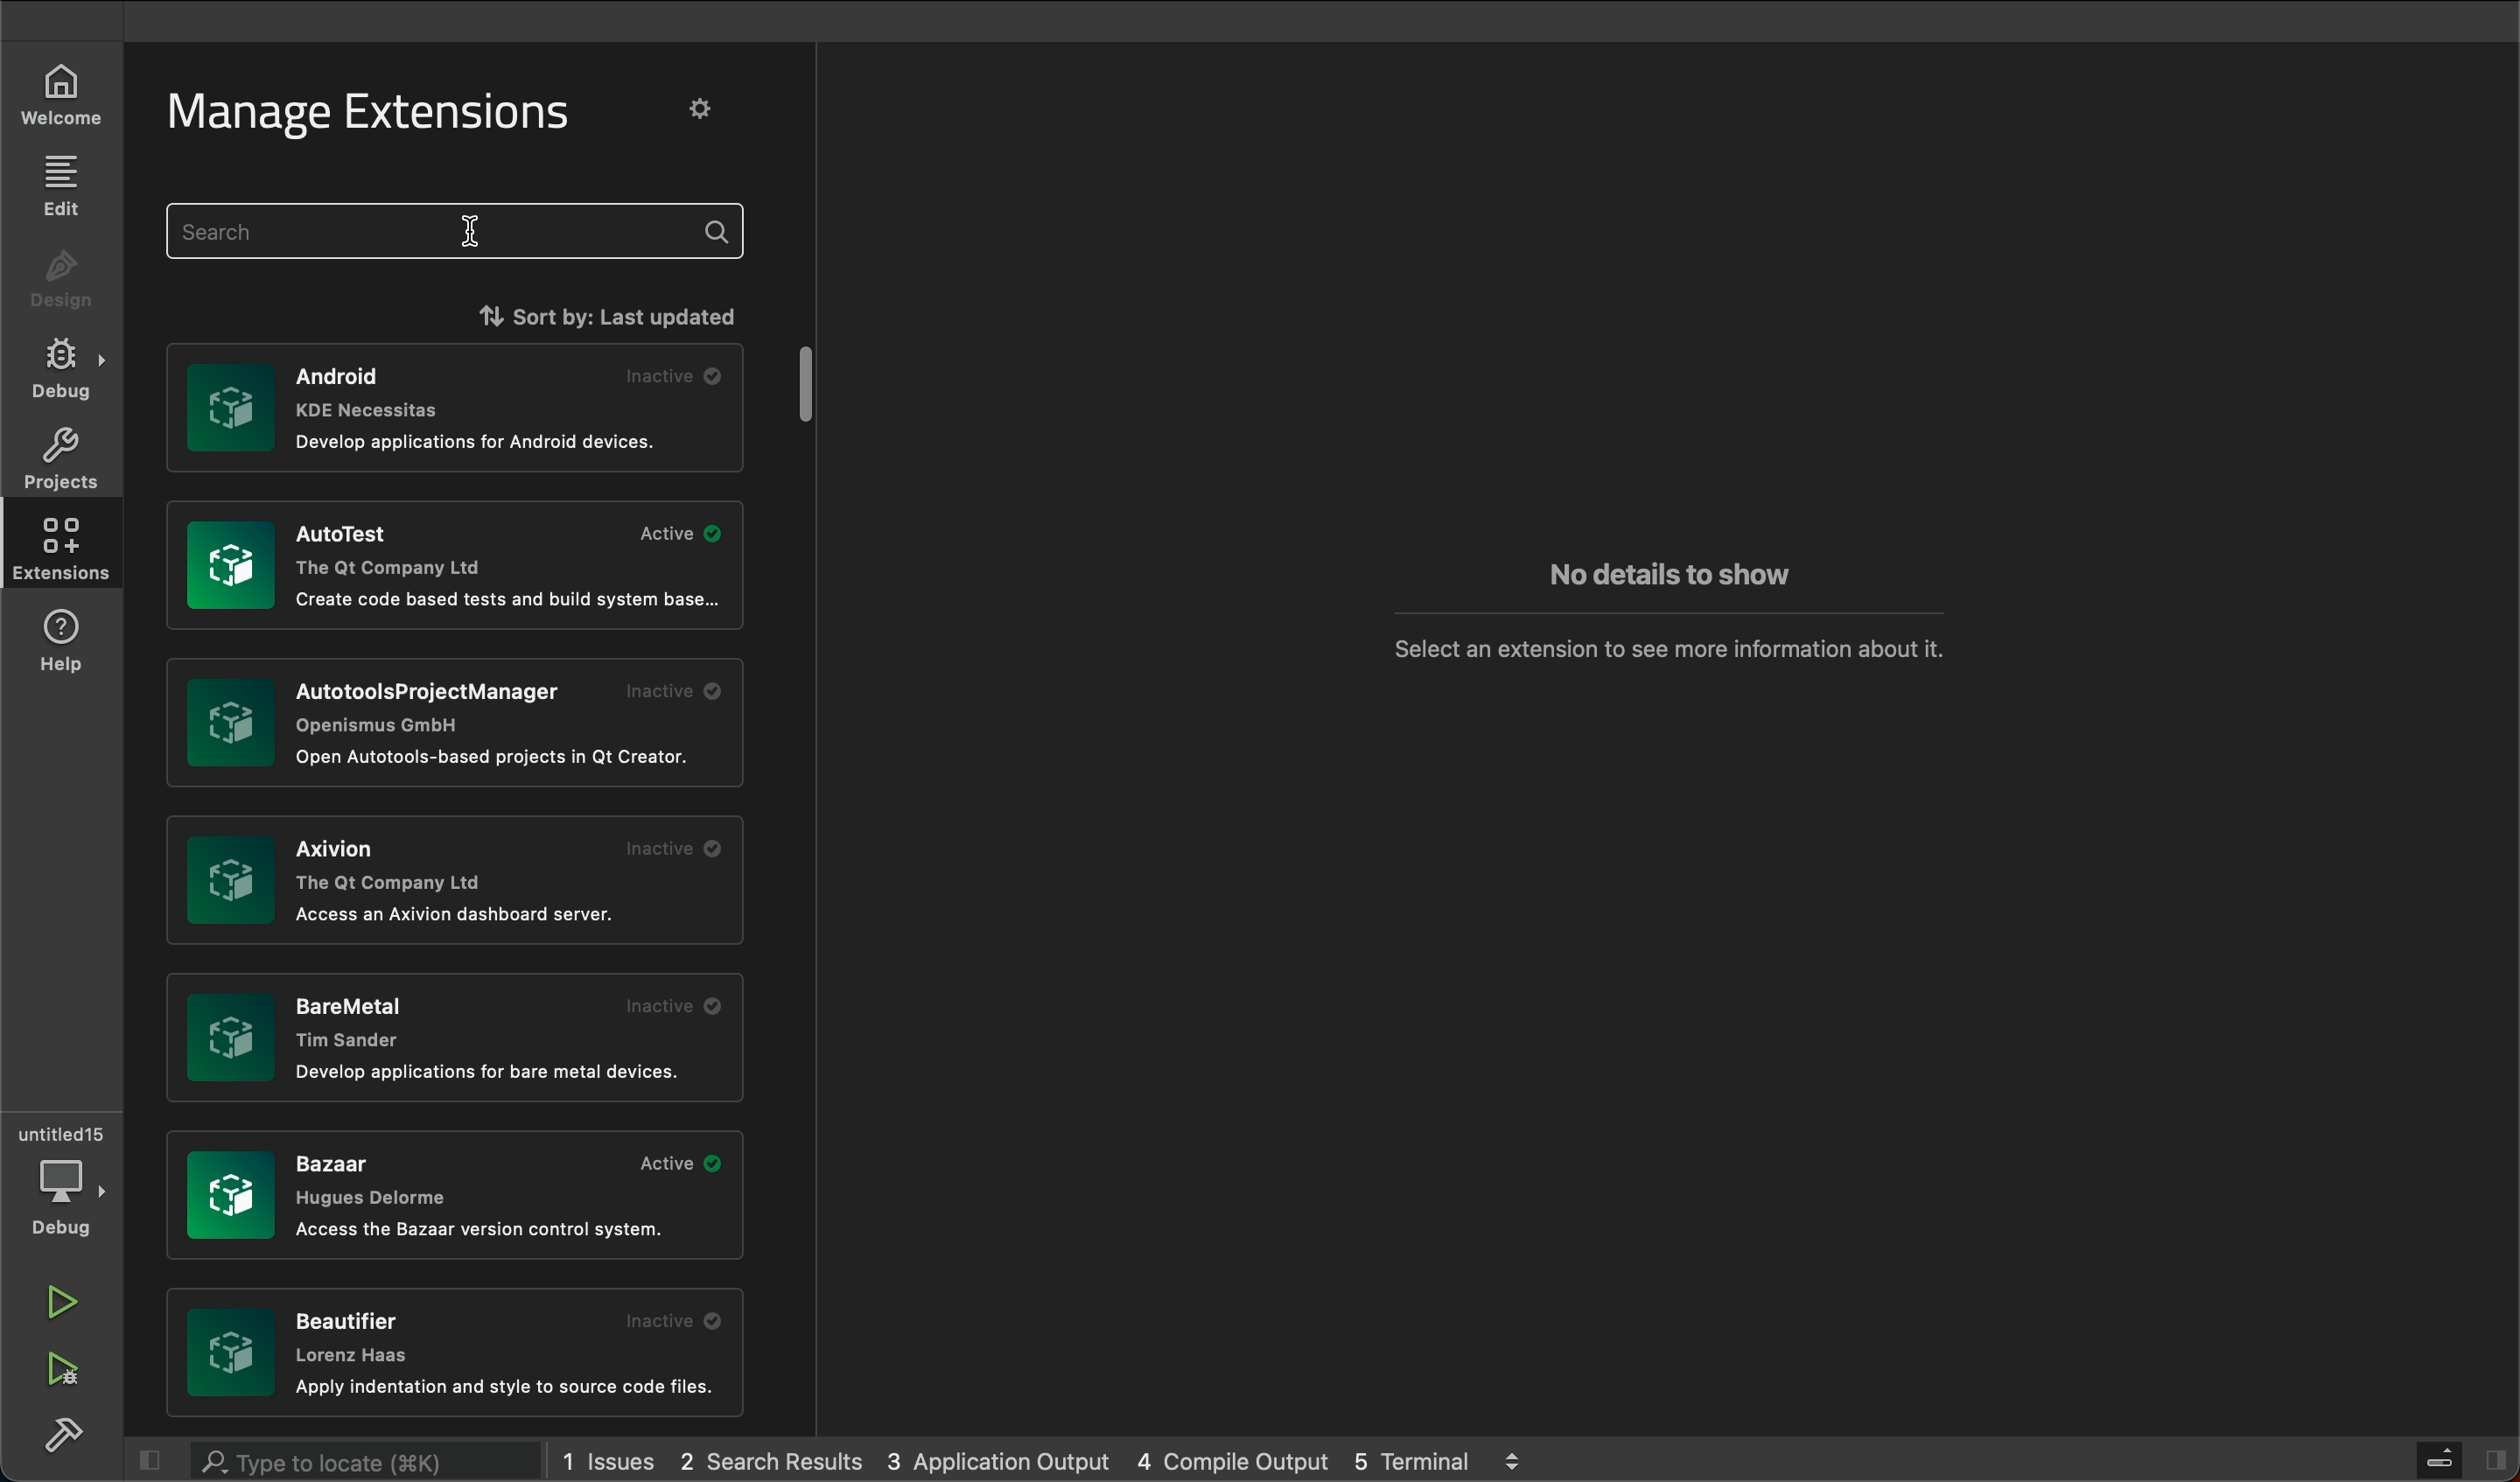 The width and height of the screenshot is (2520, 1482). Describe the element at coordinates (230, 1194) in the screenshot. I see `image` at that location.